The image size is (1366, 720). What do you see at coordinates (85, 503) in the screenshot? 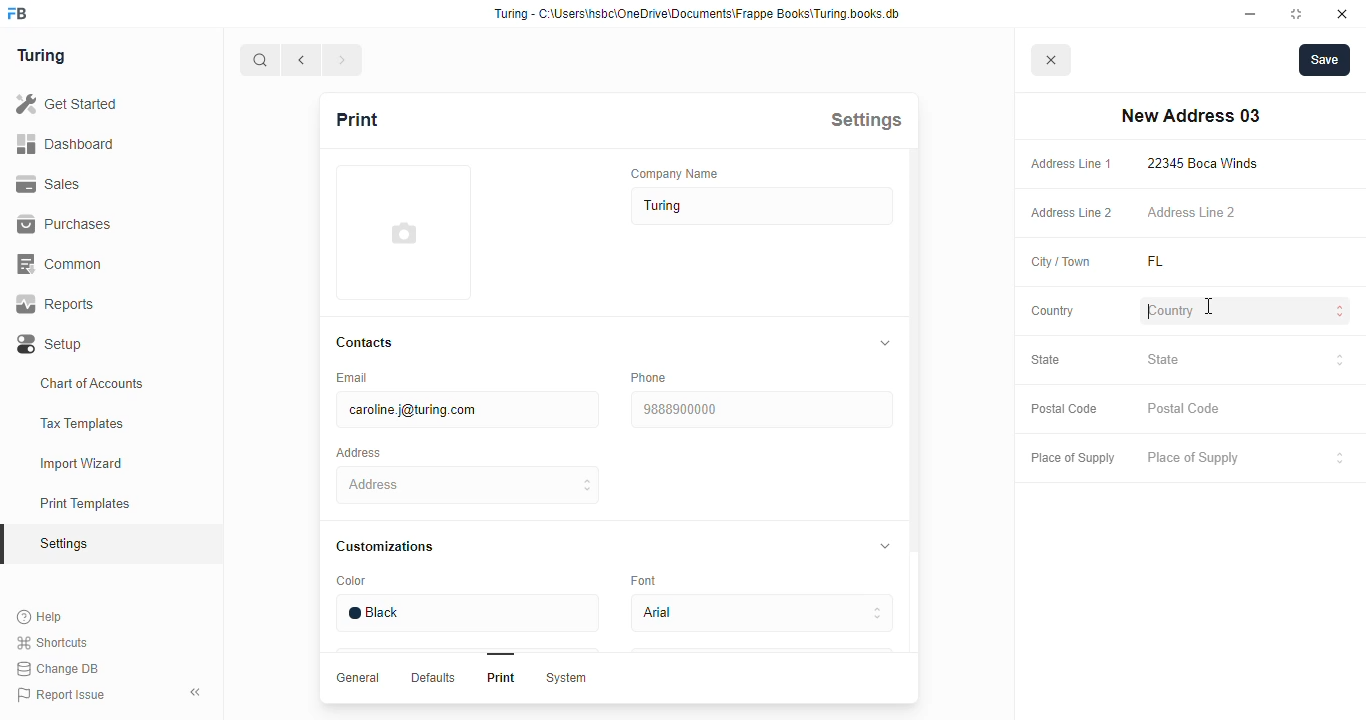
I see `print templates` at bounding box center [85, 503].